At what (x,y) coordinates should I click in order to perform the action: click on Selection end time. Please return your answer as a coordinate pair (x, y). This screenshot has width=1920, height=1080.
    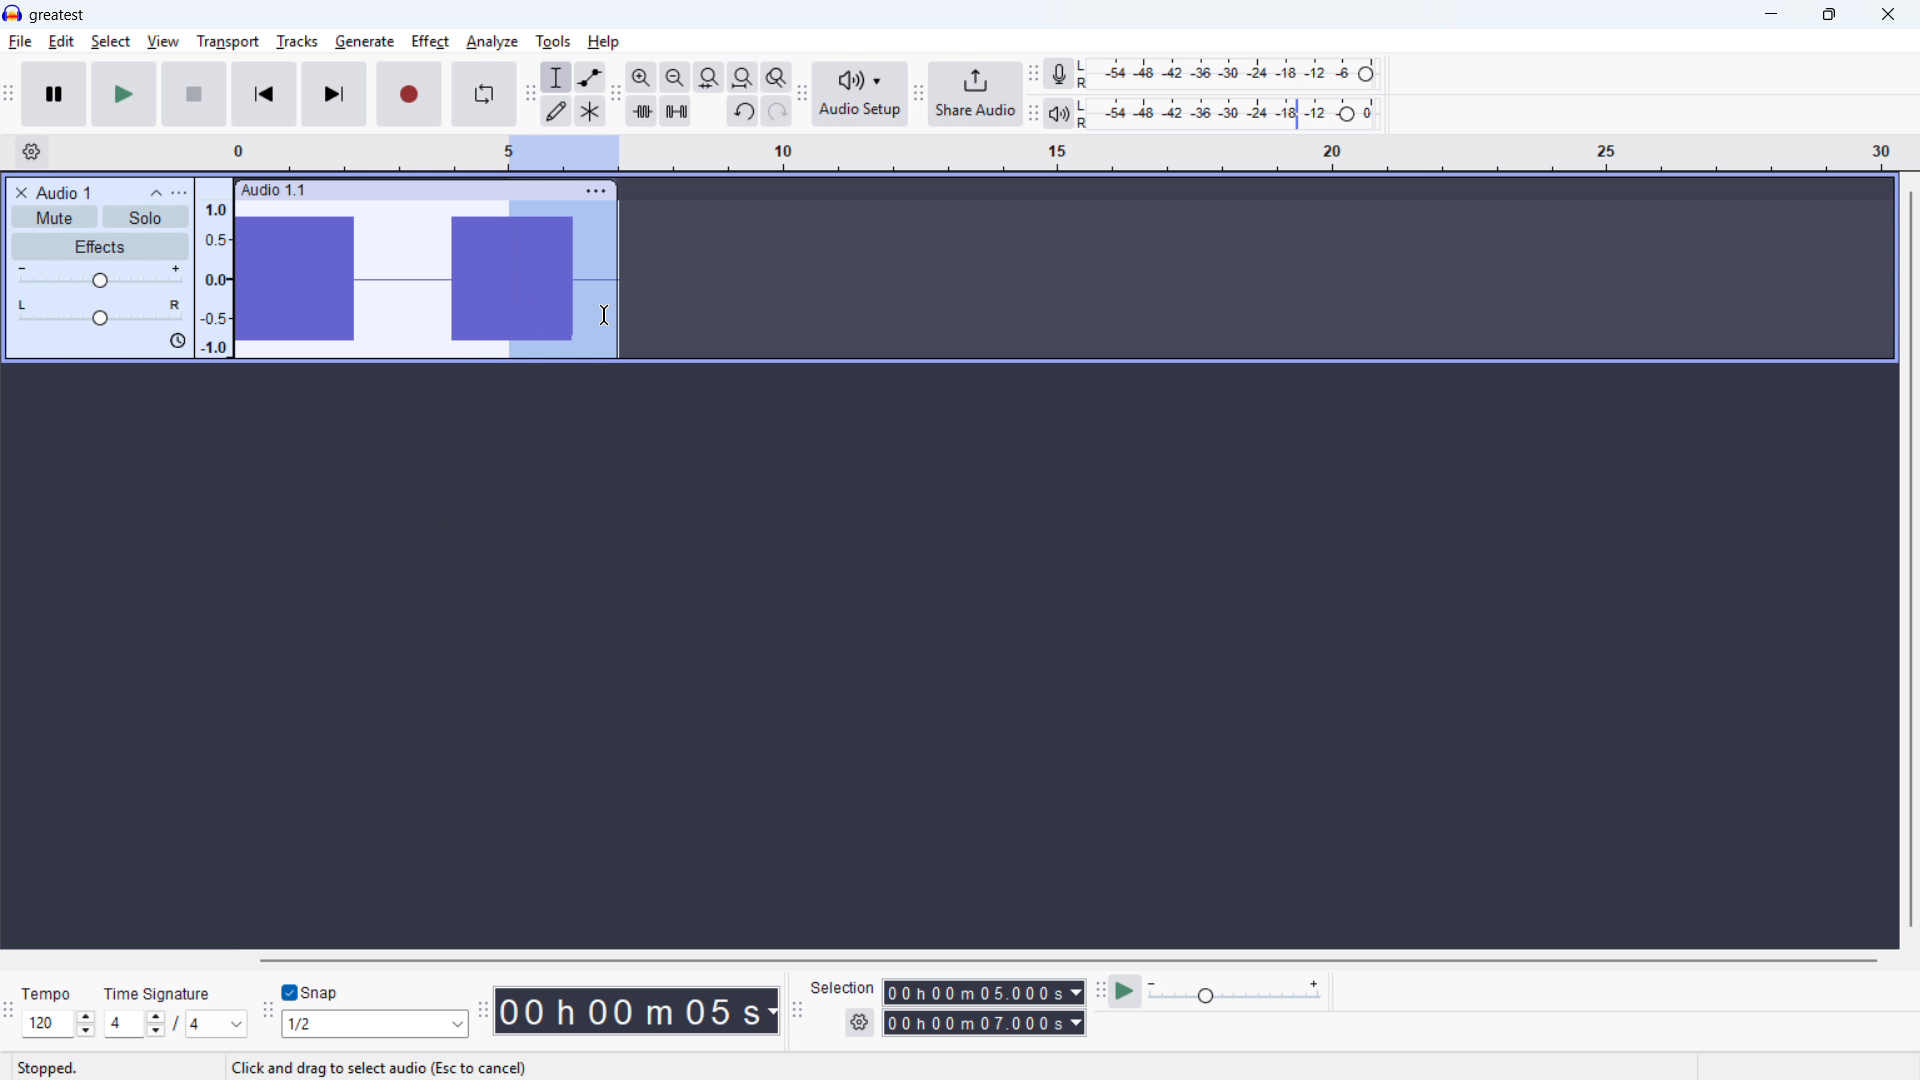
    Looking at the image, I should click on (985, 1022).